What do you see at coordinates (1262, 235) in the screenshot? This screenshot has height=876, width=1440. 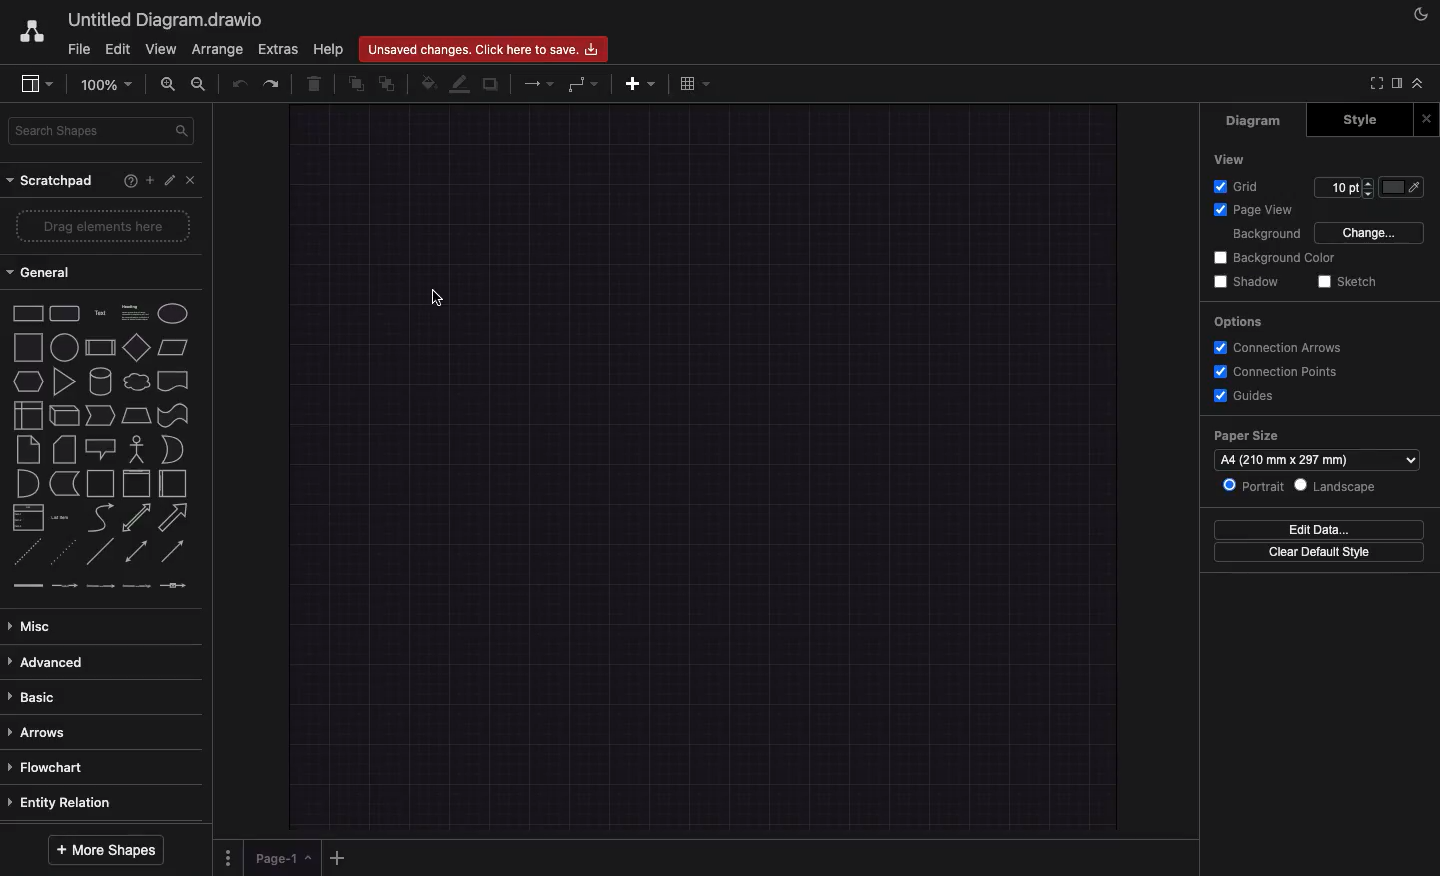 I see `Background` at bounding box center [1262, 235].